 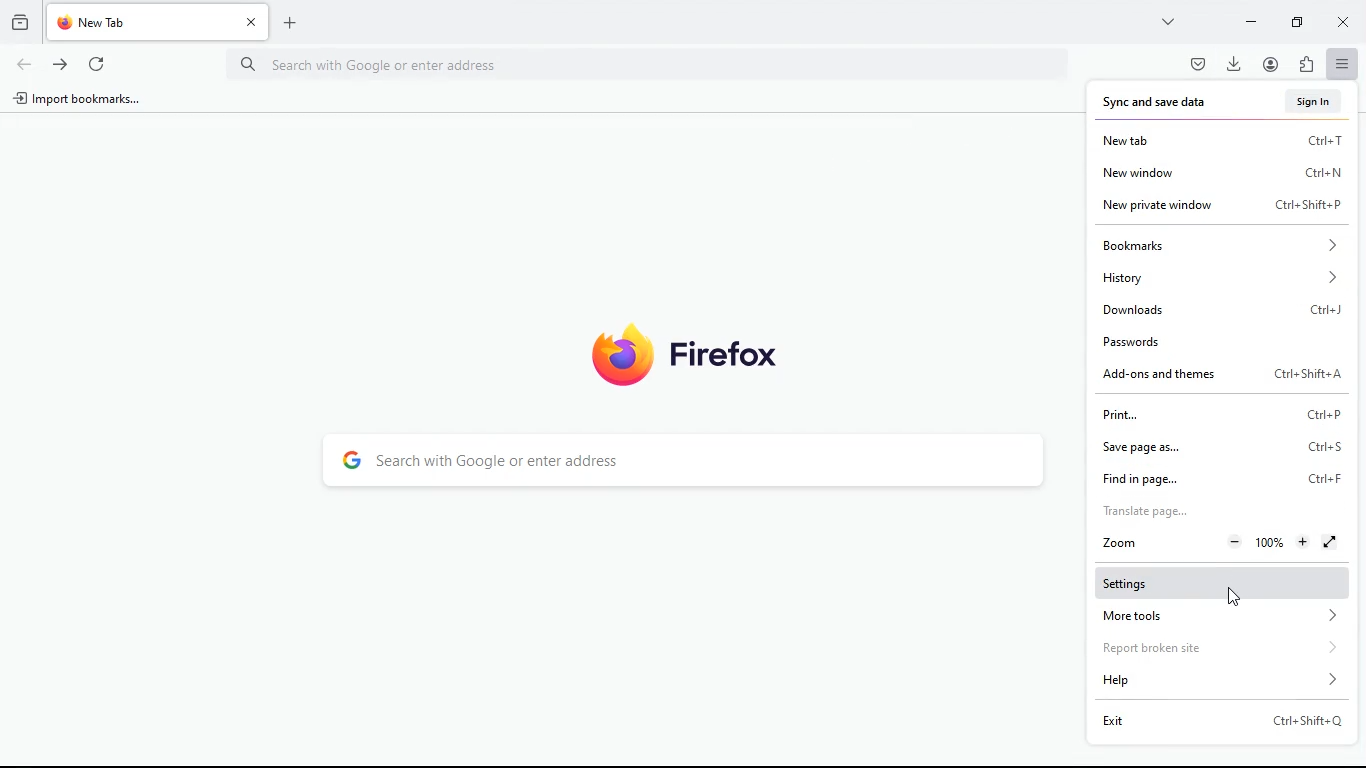 I want to click on Search bar, so click(x=653, y=64).